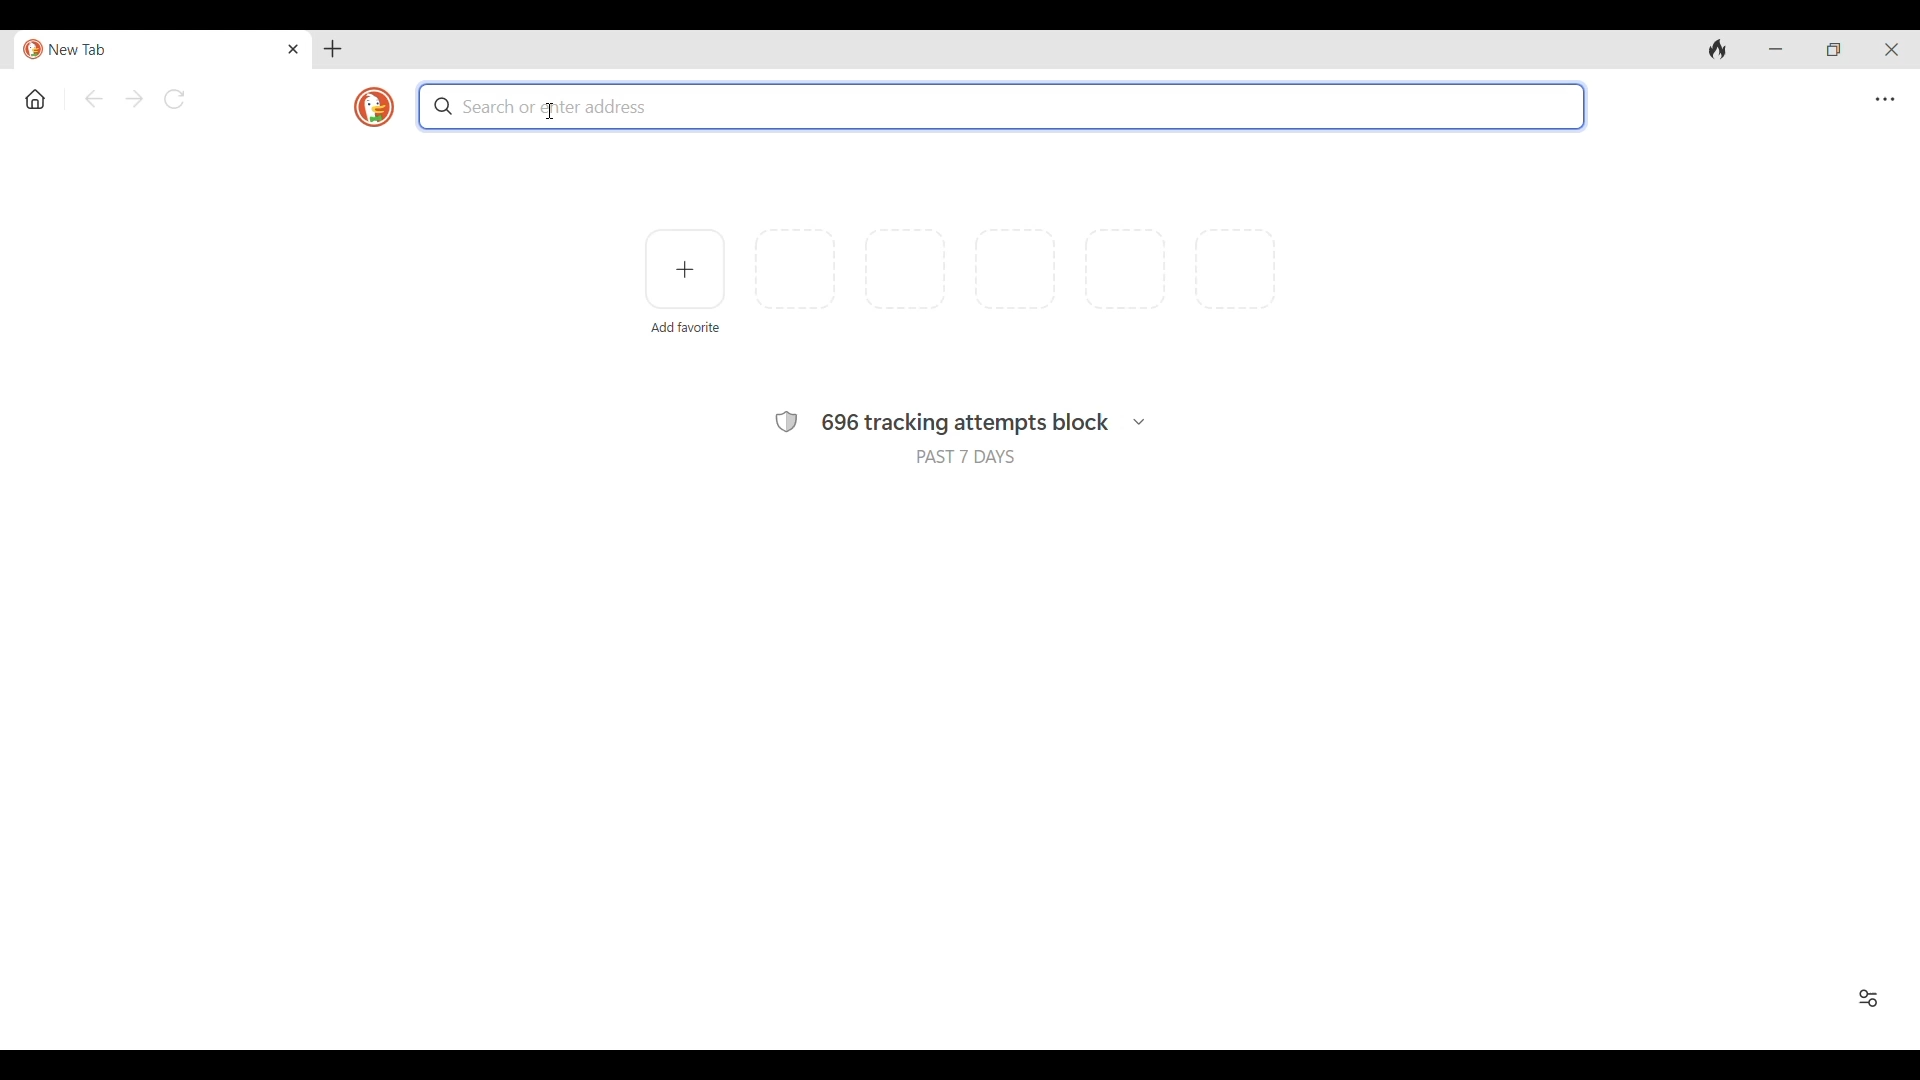 The width and height of the screenshot is (1920, 1080). Describe the element at coordinates (1834, 49) in the screenshot. I see `Show interface in a smaller tab` at that location.